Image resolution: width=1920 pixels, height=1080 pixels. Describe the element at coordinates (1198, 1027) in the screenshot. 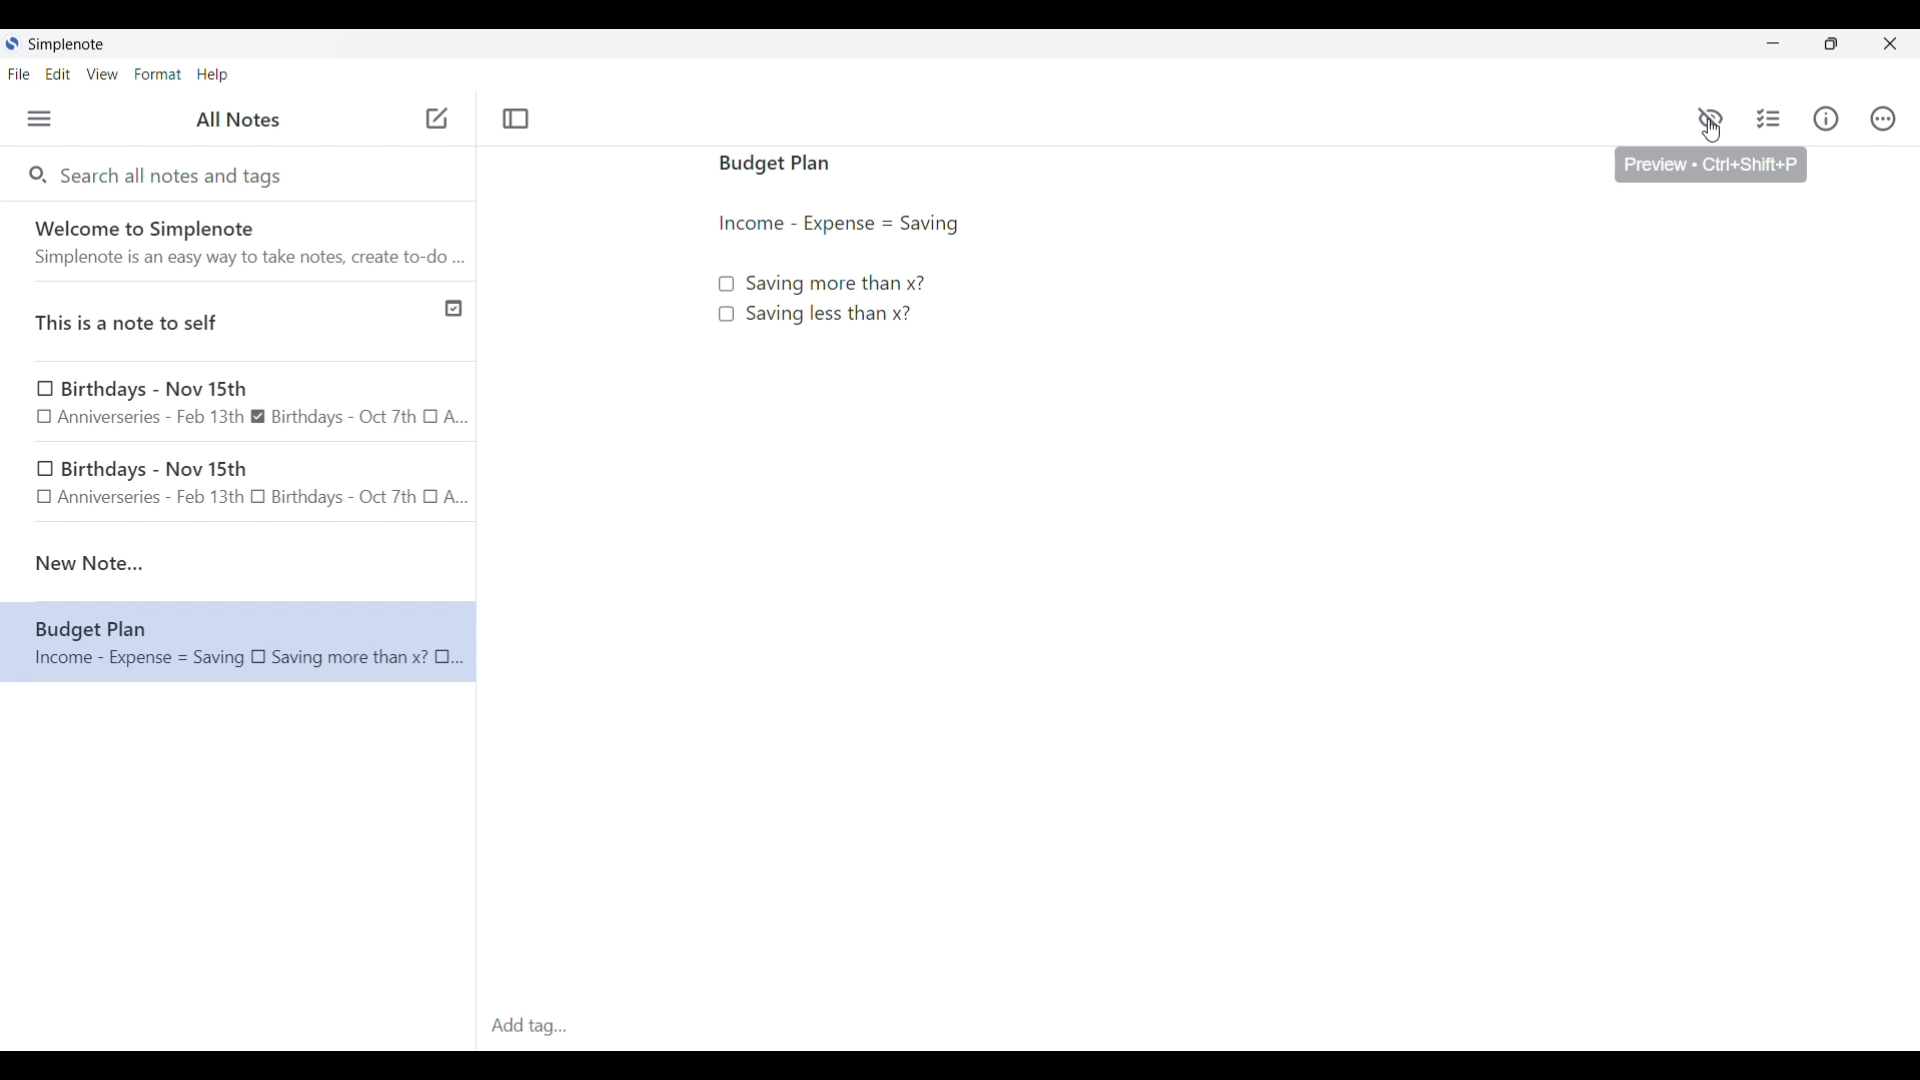

I see `Click to type in tags` at that location.